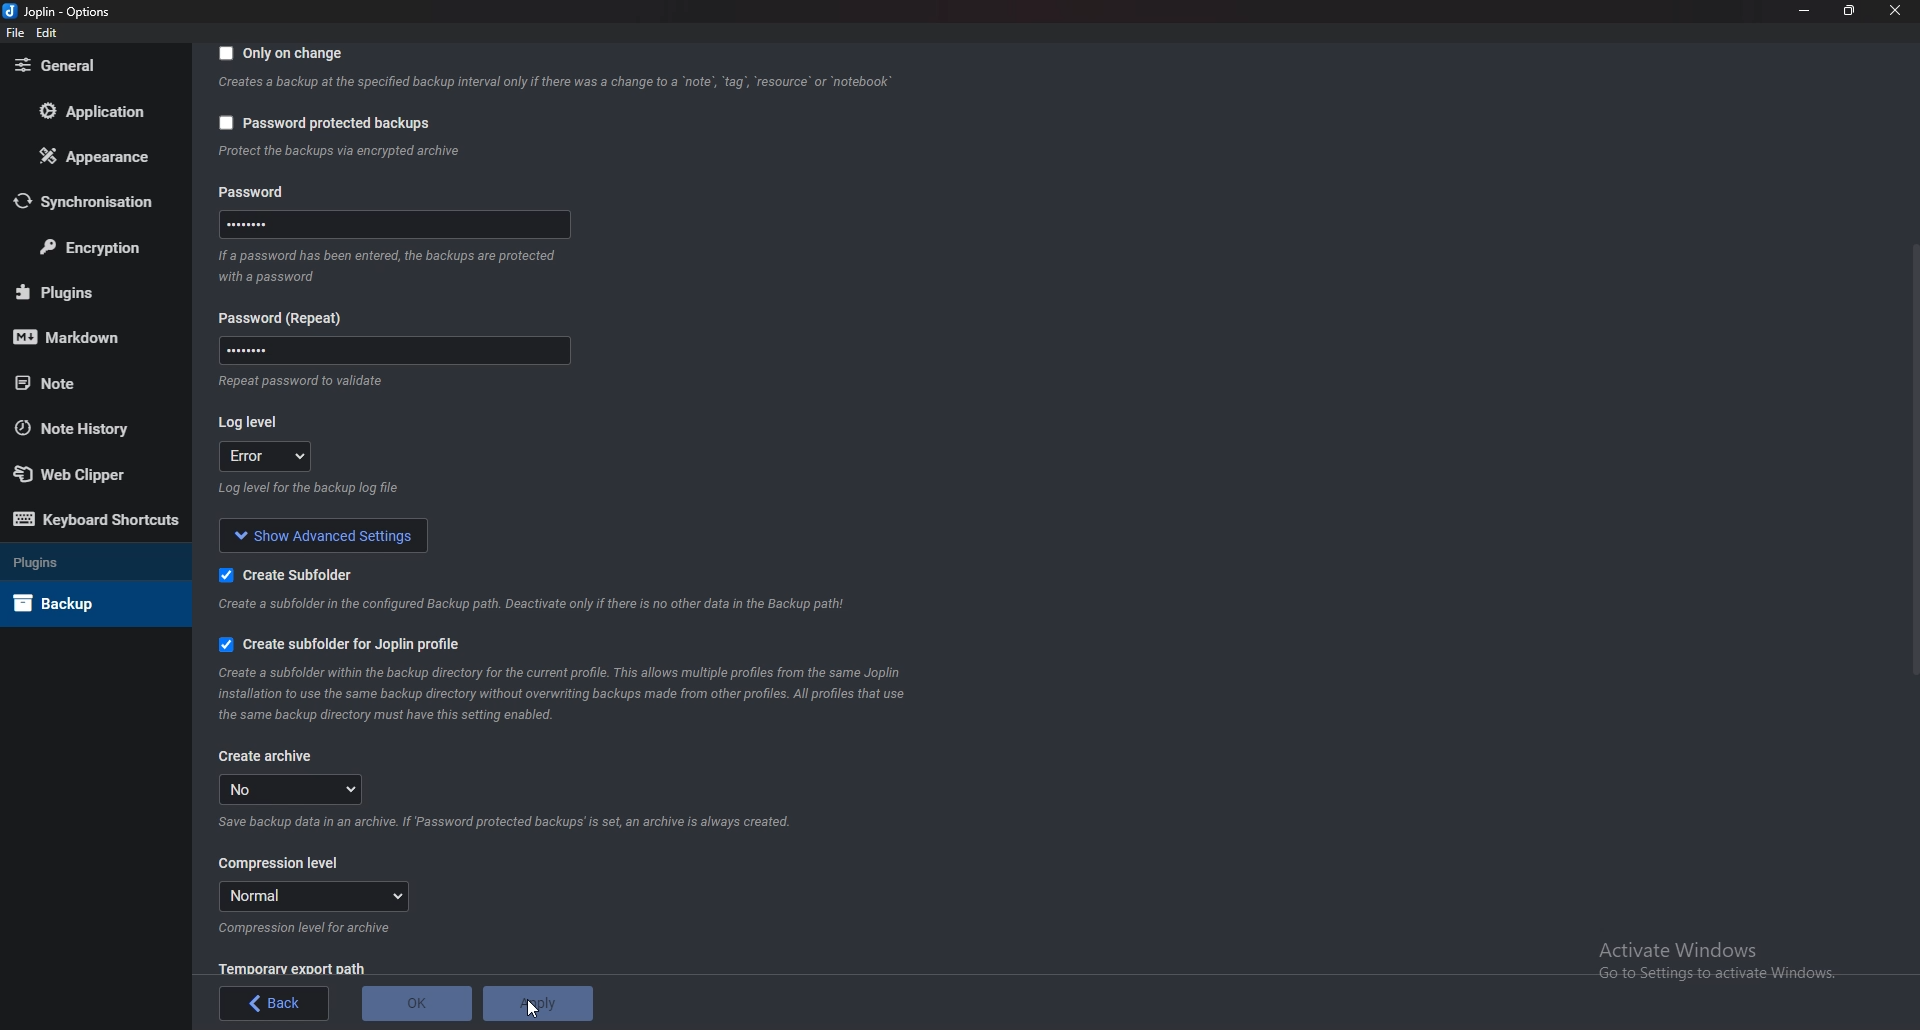 The image size is (1920, 1030). Describe the element at coordinates (55, 12) in the screenshot. I see `Joplin` at that location.